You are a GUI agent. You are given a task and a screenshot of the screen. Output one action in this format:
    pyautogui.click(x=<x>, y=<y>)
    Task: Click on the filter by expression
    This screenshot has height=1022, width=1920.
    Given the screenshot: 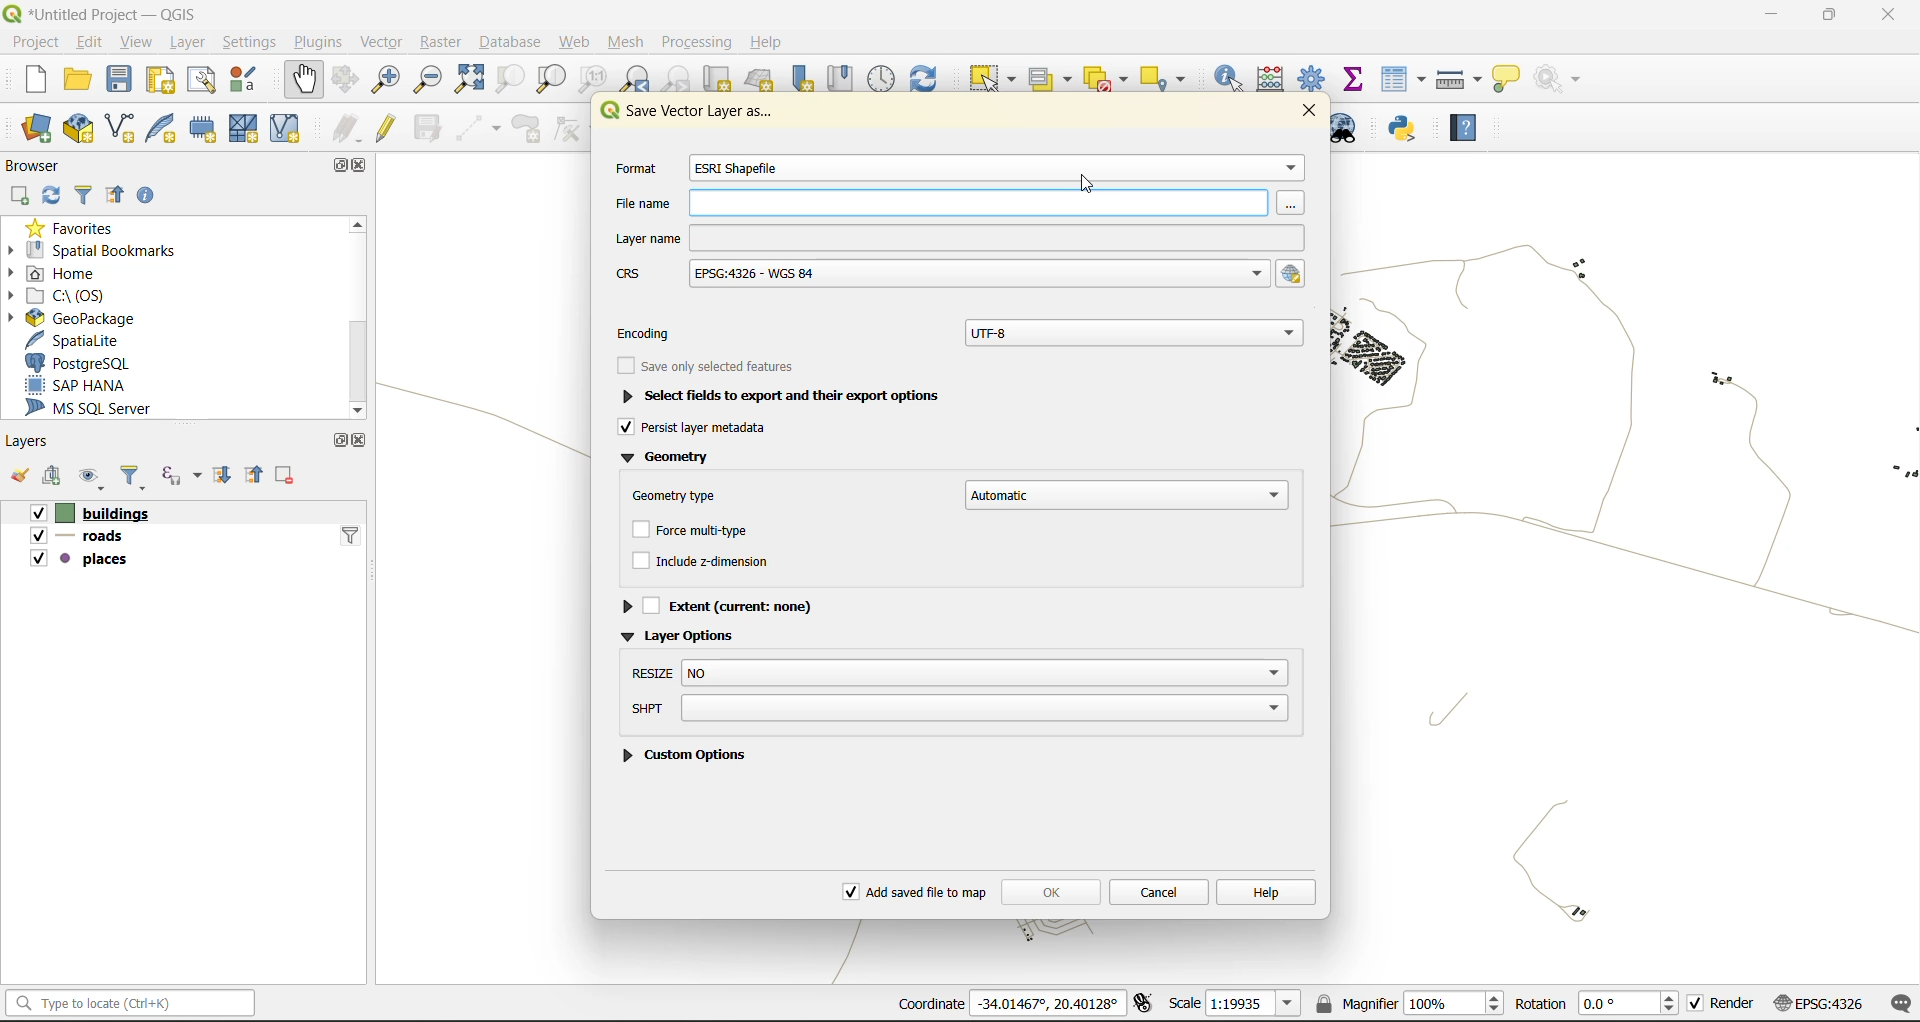 What is the action you would take?
    pyautogui.click(x=181, y=477)
    